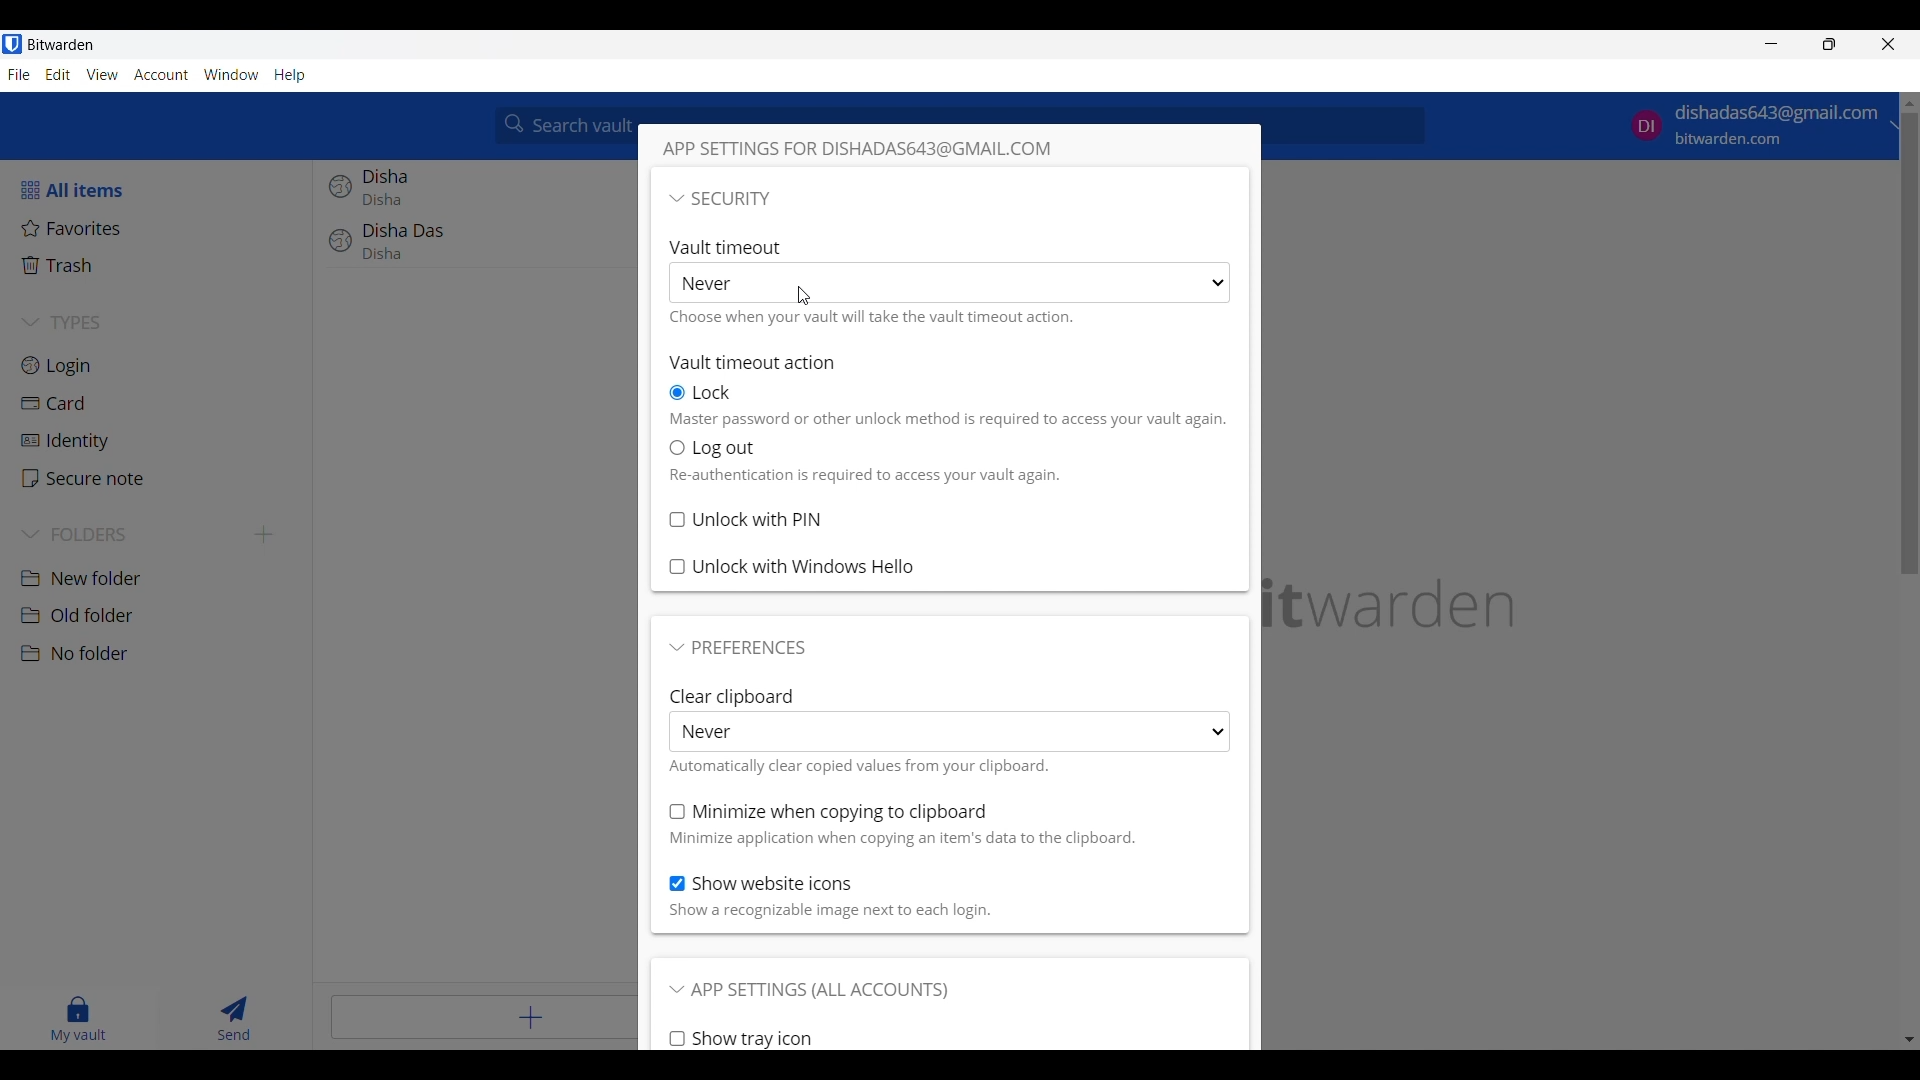 This screenshot has width=1920, height=1080. Describe the element at coordinates (235, 1019) in the screenshot. I see `Send` at that location.